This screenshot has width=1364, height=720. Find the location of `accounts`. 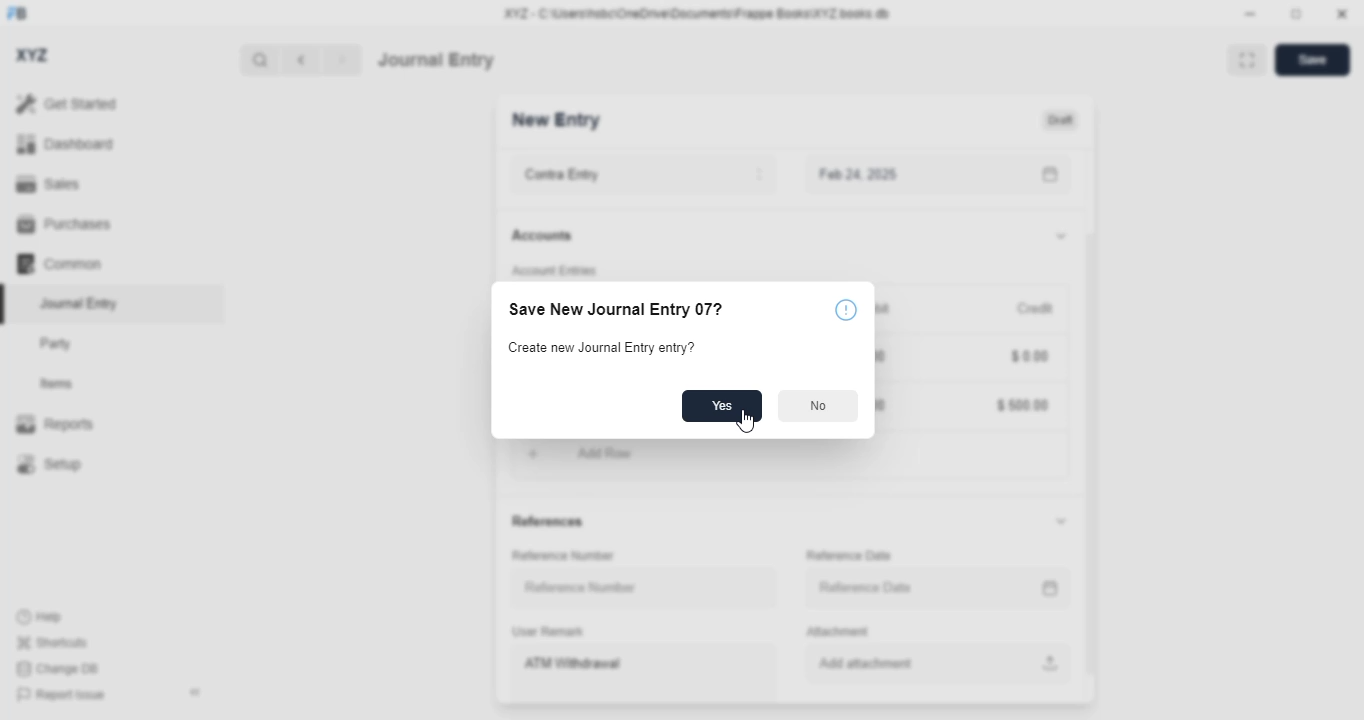

accounts is located at coordinates (542, 236).